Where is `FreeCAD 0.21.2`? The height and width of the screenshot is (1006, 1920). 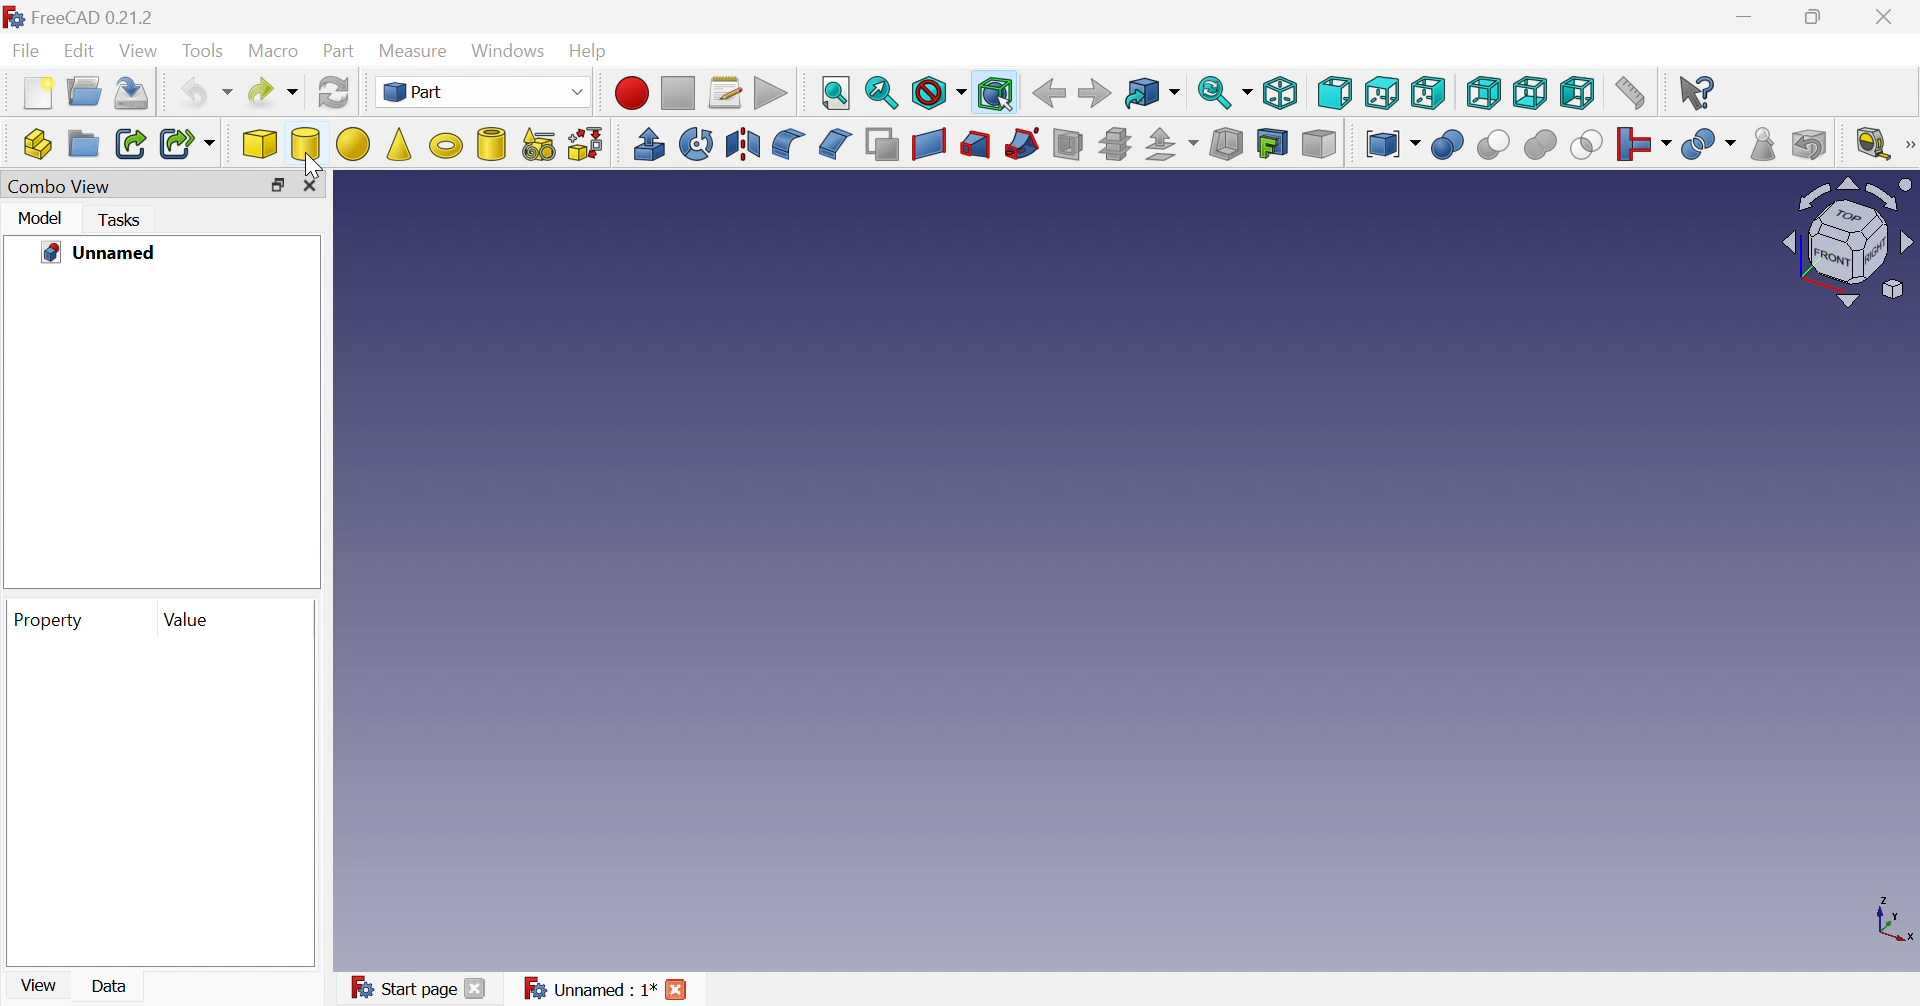
FreeCAD 0.21.2 is located at coordinates (86, 18).